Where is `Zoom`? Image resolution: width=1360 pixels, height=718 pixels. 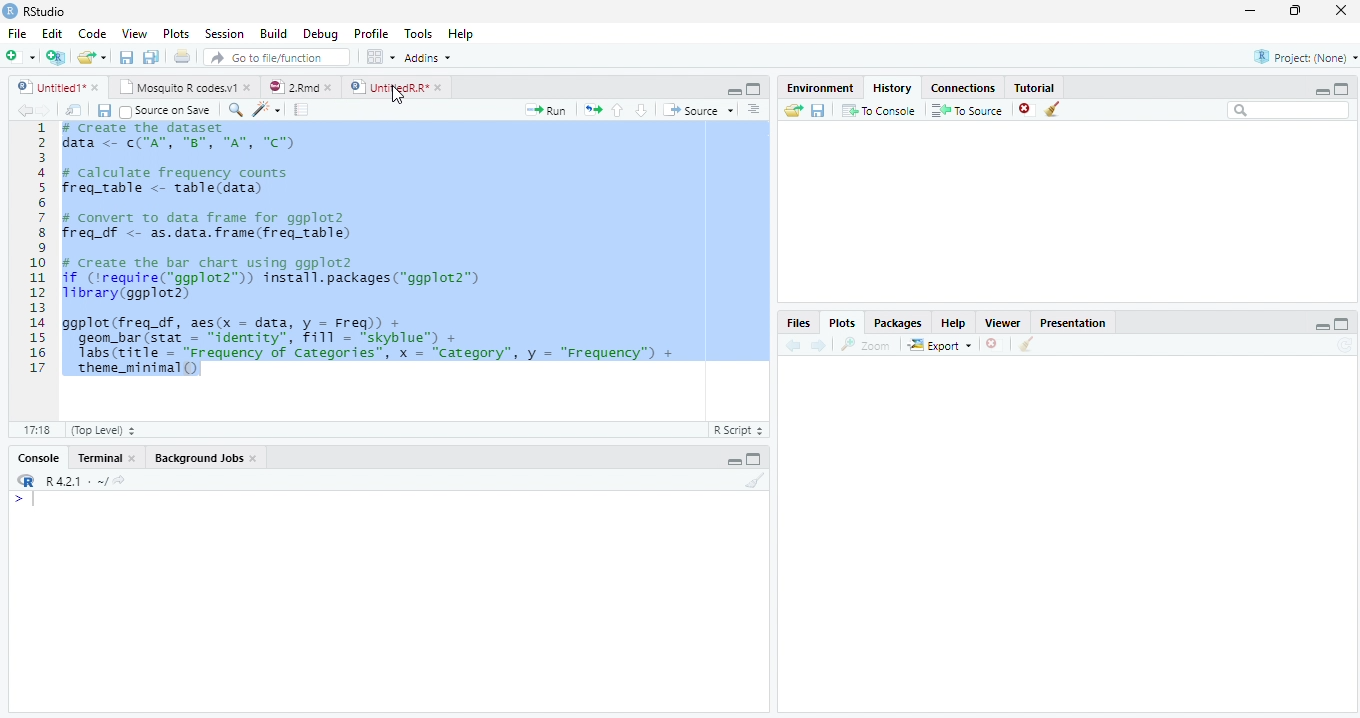 Zoom is located at coordinates (236, 111).